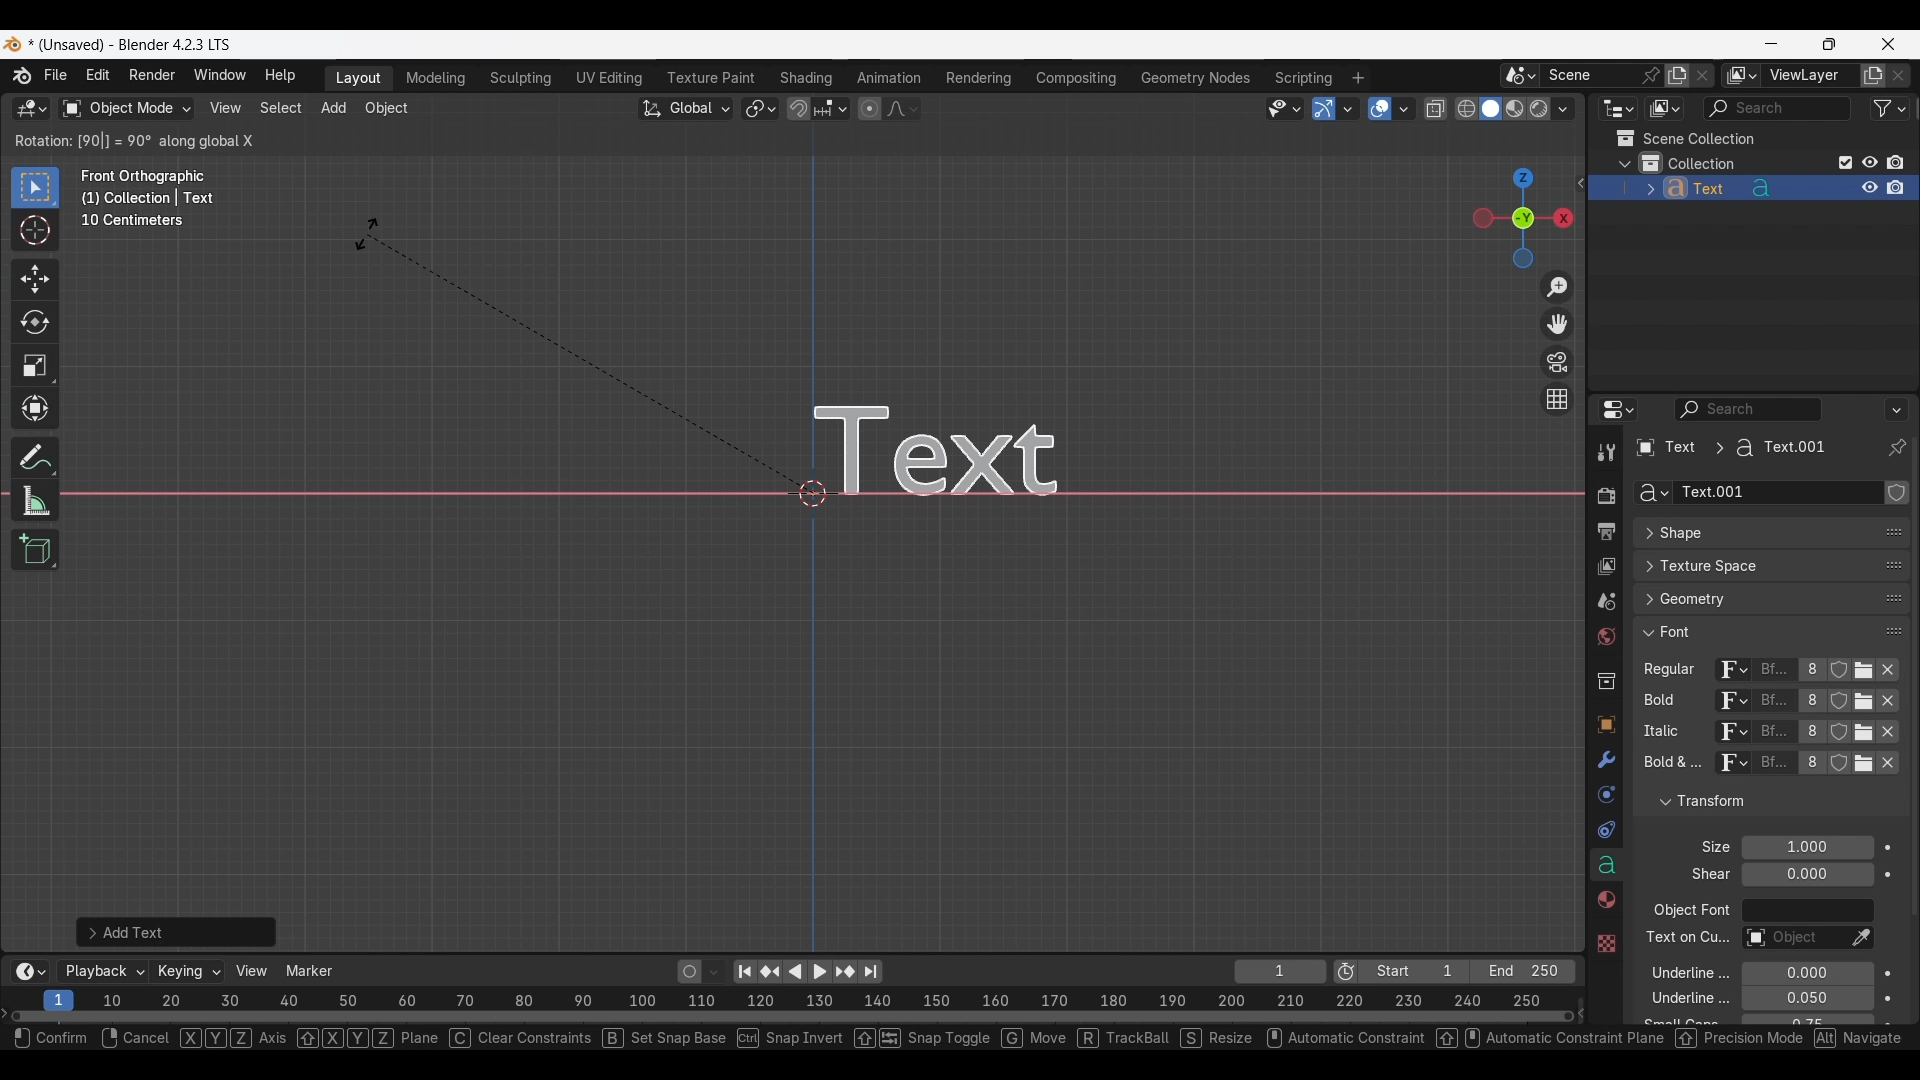 Image resolution: width=1920 pixels, height=1080 pixels. Describe the element at coordinates (1896, 448) in the screenshot. I see `Toggle pin ID` at that location.